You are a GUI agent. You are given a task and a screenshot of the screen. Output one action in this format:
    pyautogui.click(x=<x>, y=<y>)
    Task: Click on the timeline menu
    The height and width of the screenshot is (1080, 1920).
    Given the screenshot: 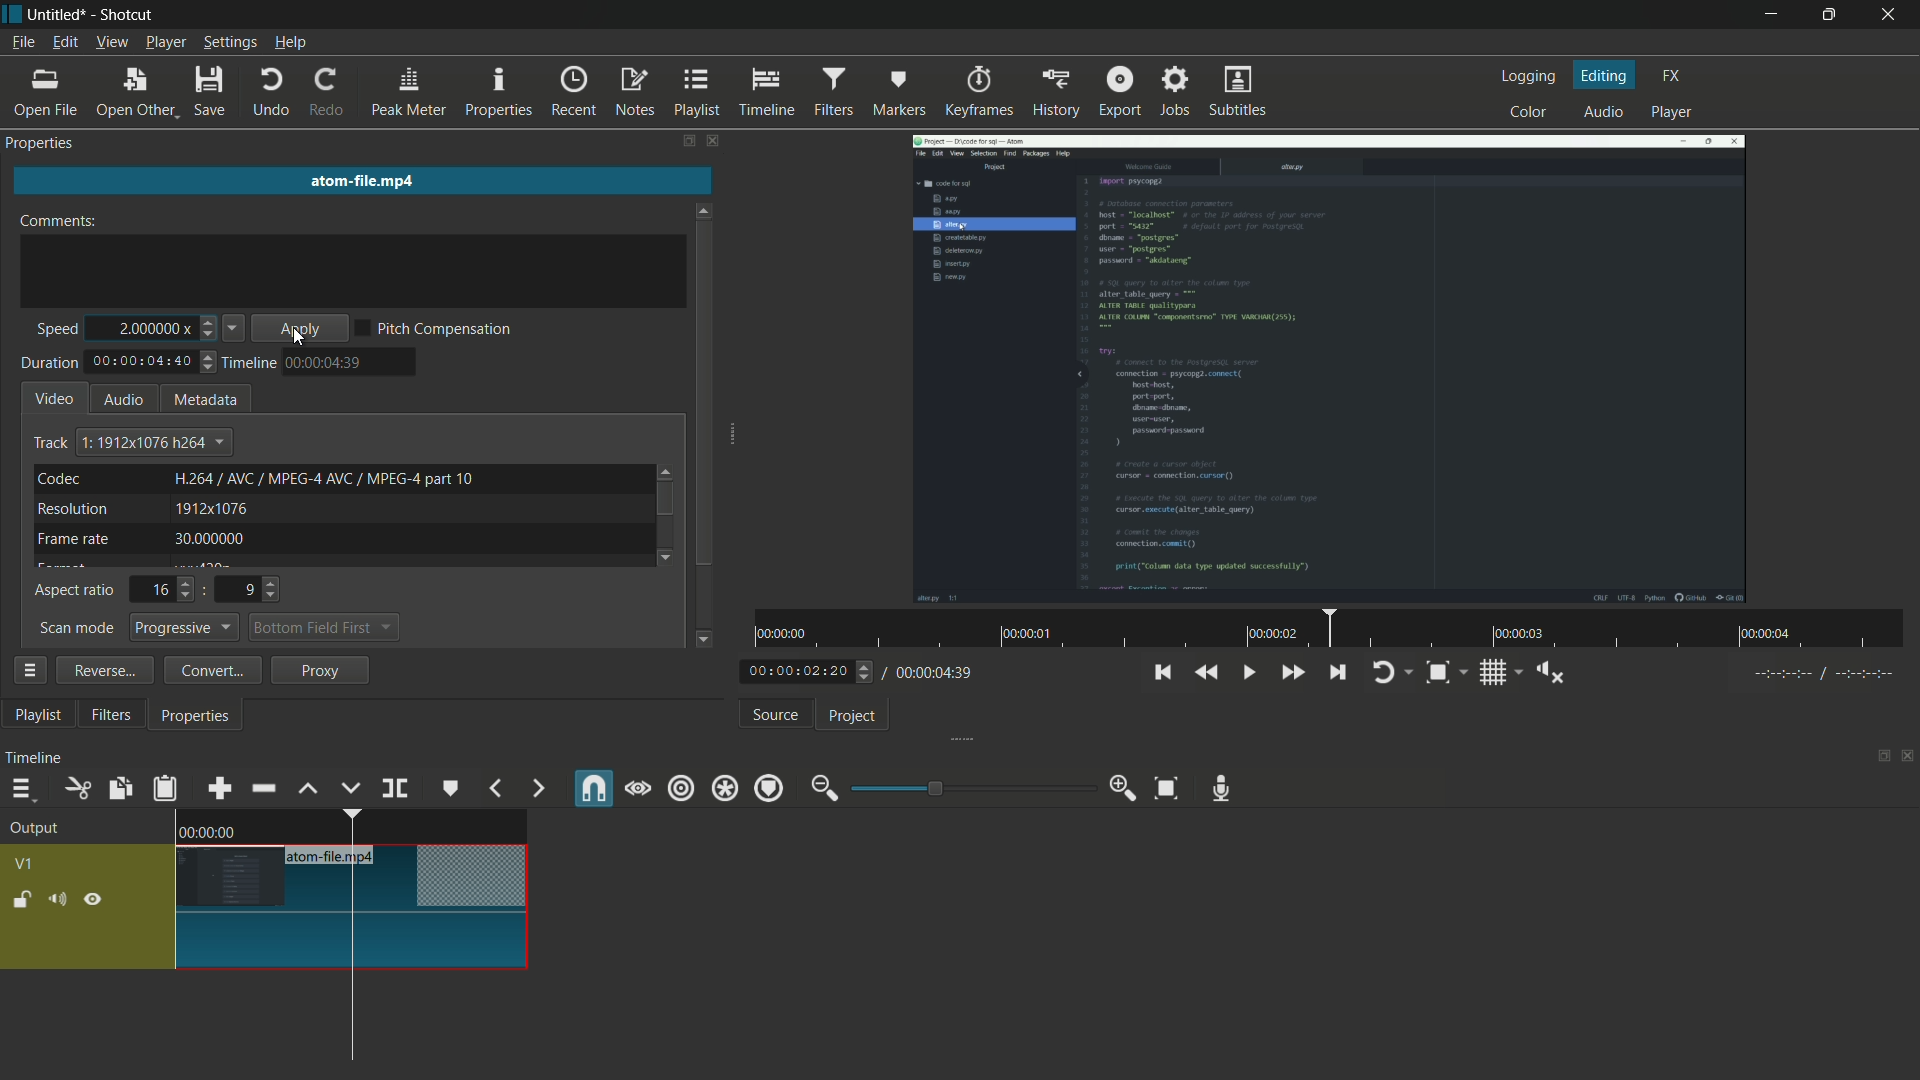 What is the action you would take?
    pyautogui.click(x=27, y=790)
    